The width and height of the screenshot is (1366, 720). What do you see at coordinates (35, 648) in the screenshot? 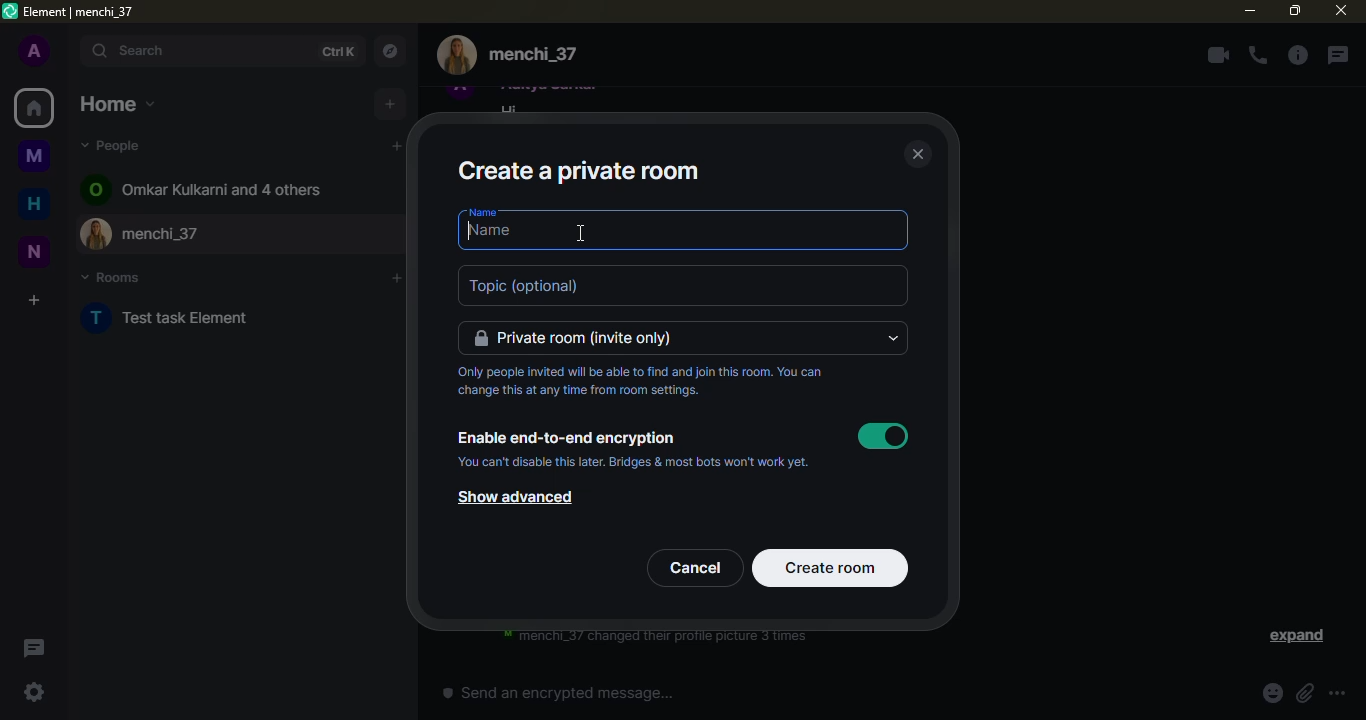
I see `Threads` at bounding box center [35, 648].